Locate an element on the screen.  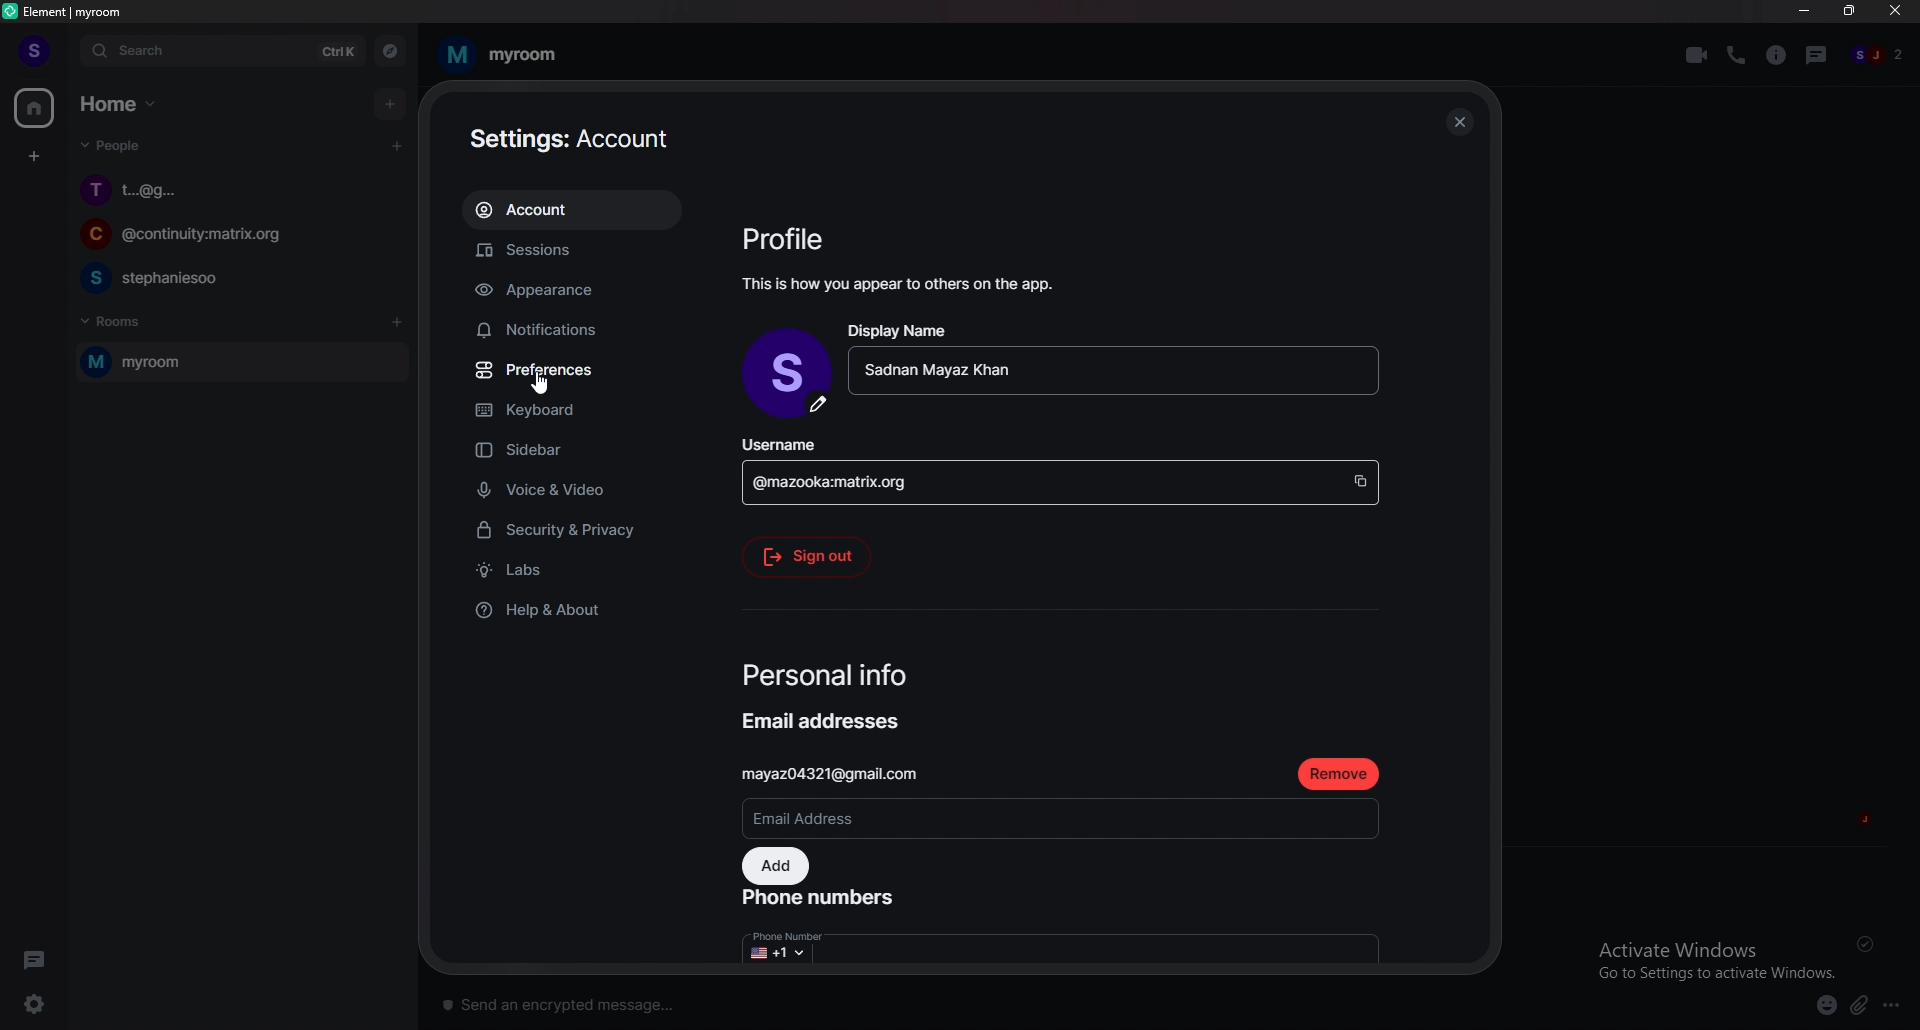
create a space is located at coordinates (36, 157).